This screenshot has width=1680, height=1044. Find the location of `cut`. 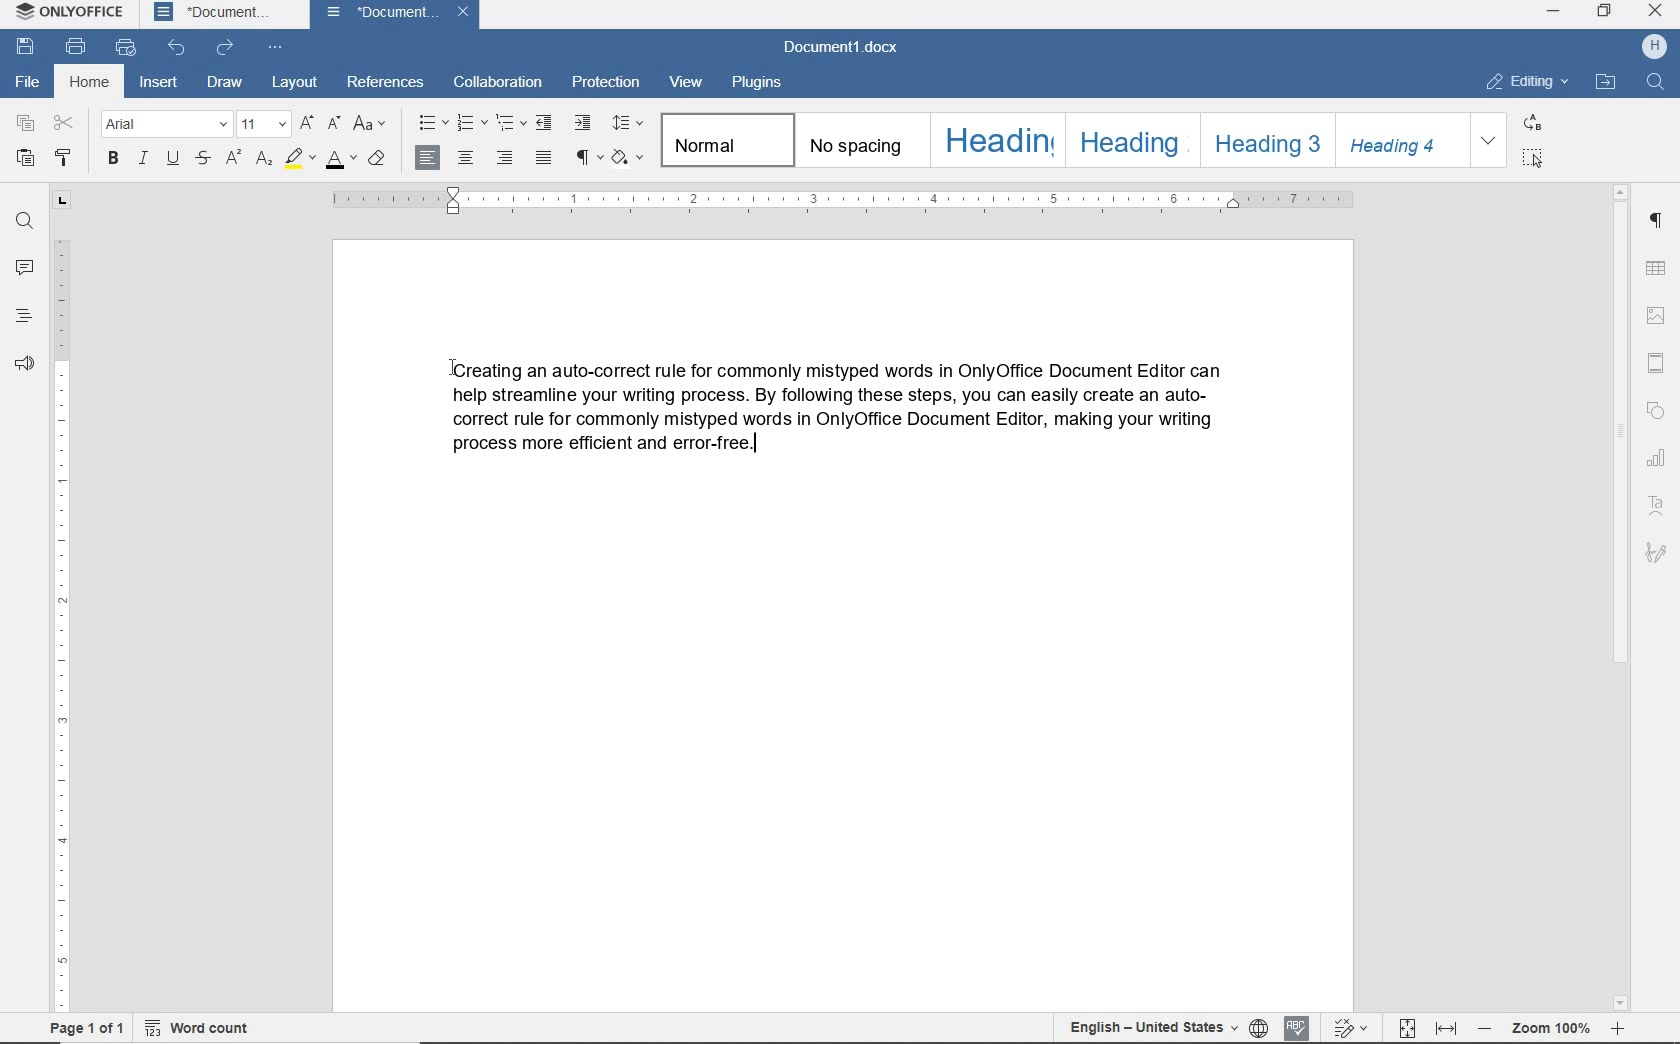

cut is located at coordinates (61, 125).